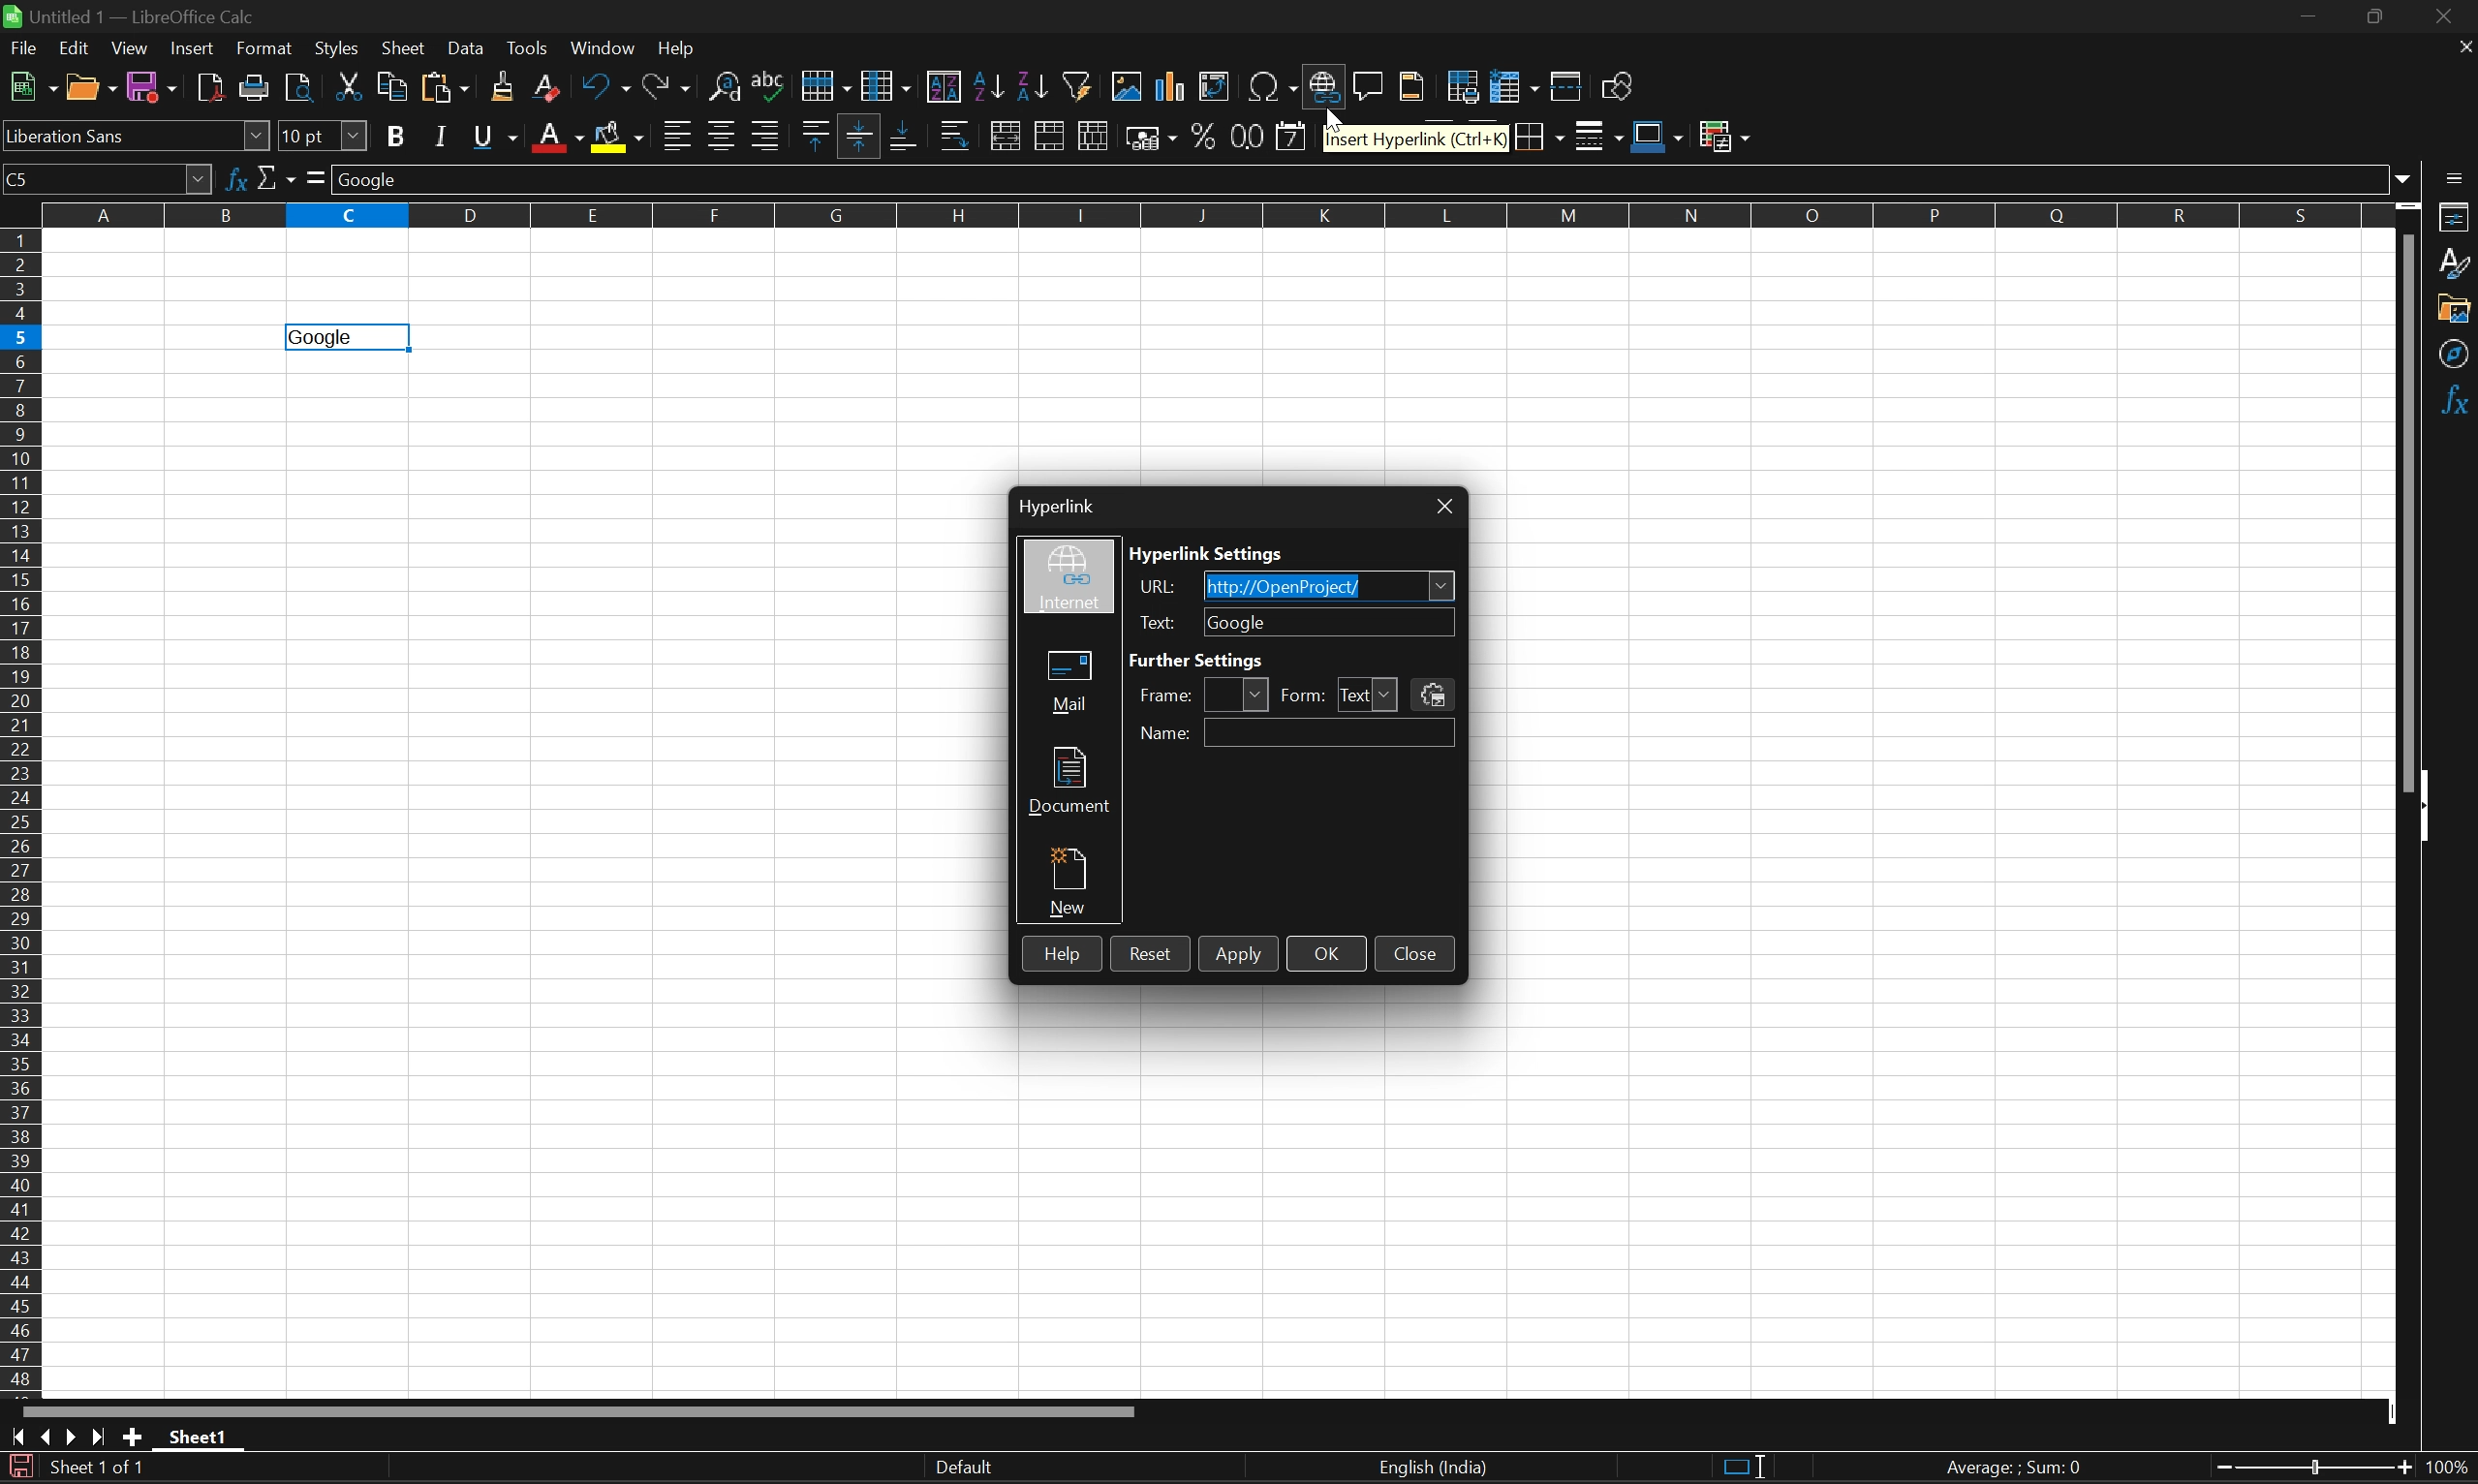 The width and height of the screenshot is (2478, 1484). What do you see at coordinates (1326, 954) in the screenshot?
I see `OK` at bounding box center [1326, 954].